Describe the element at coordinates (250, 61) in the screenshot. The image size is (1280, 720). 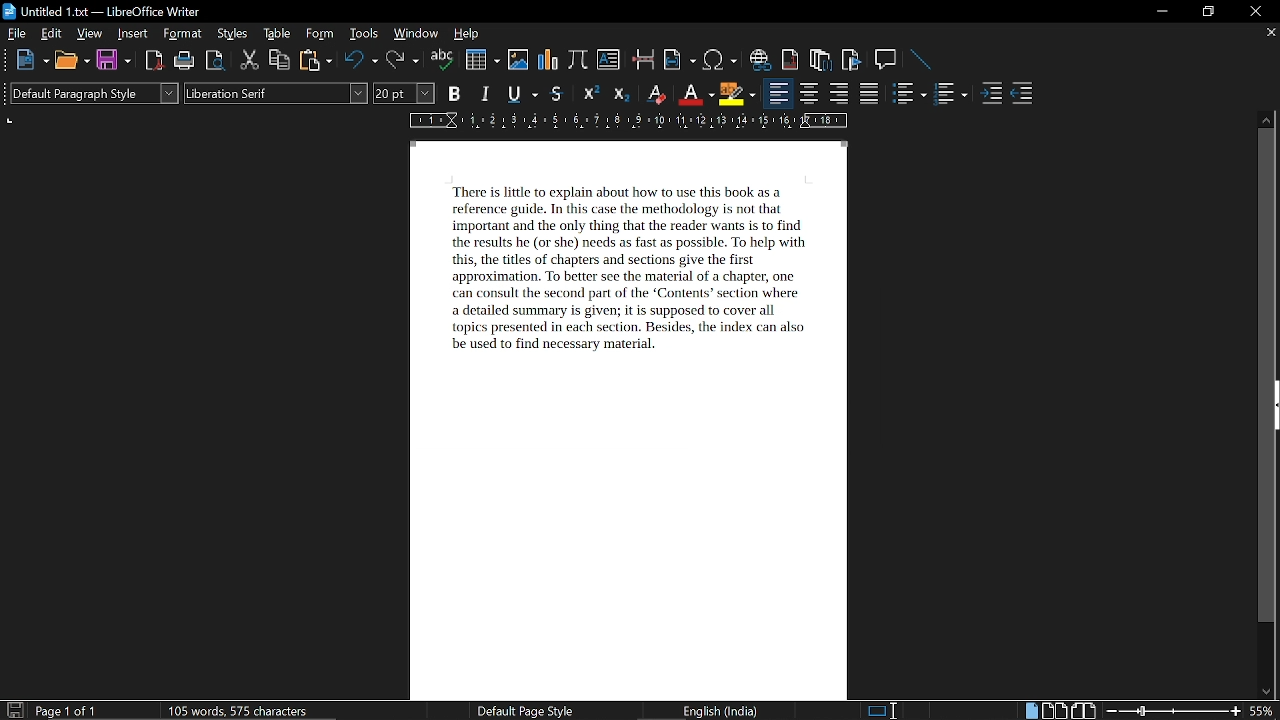
I see `cut` at that location.